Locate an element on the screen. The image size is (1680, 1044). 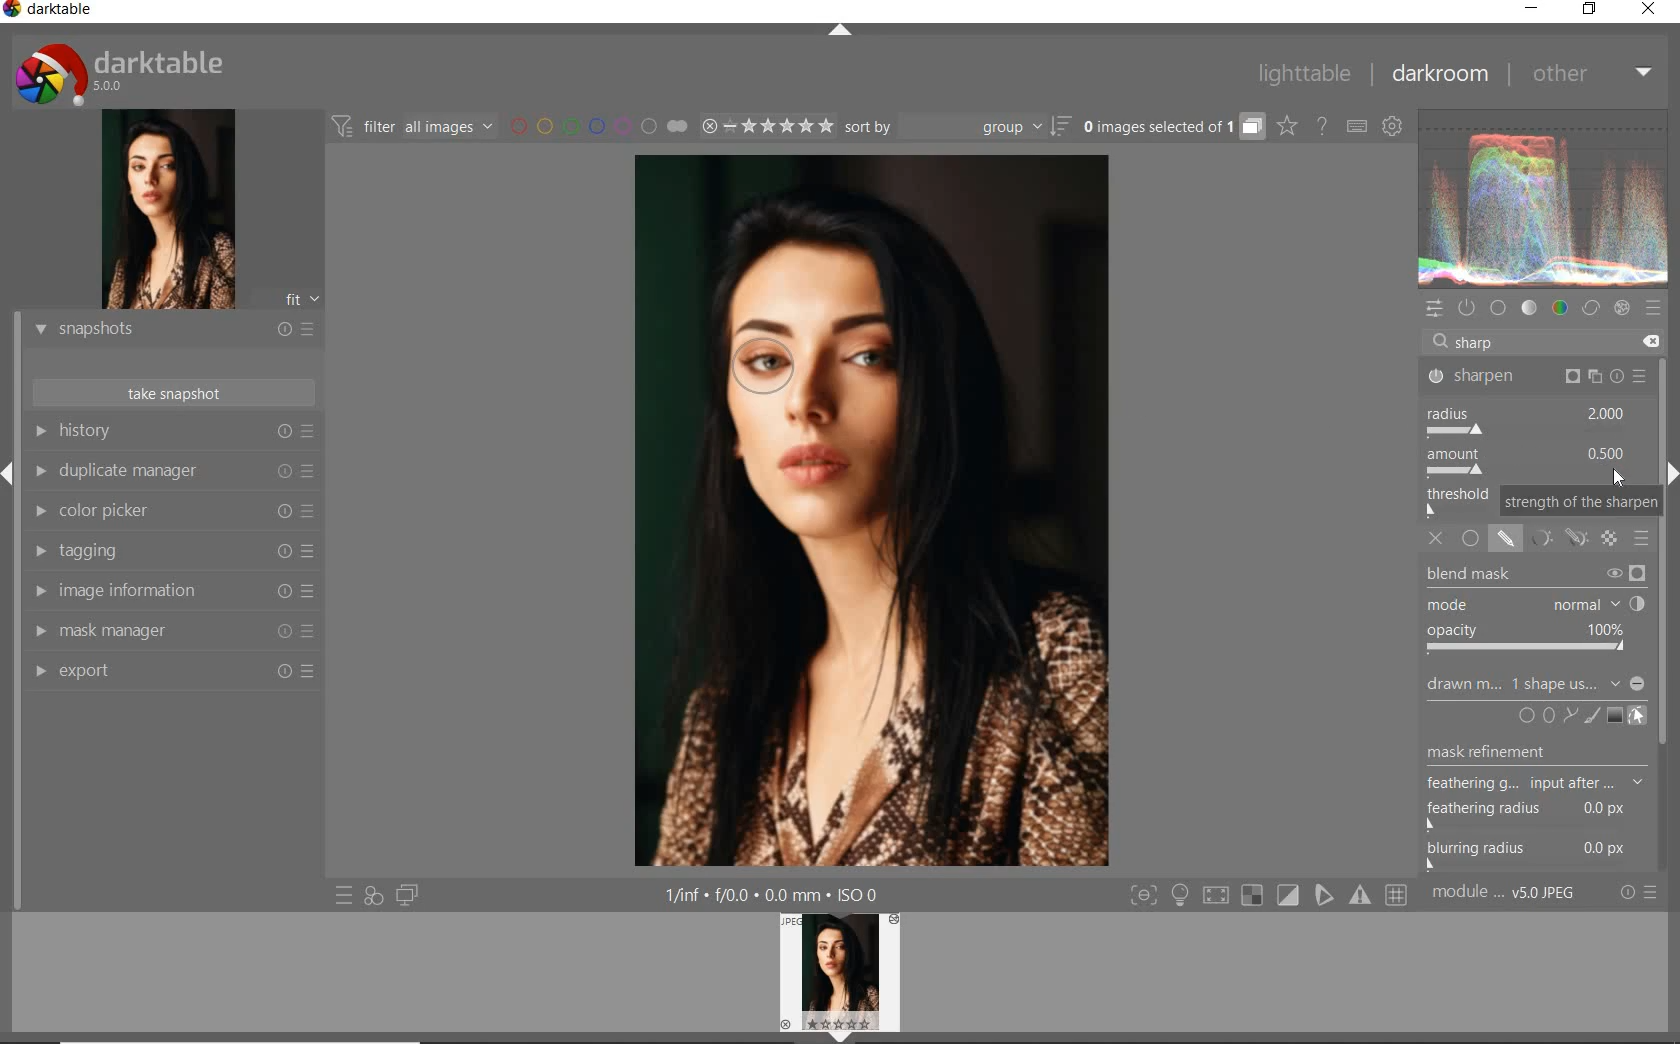
no mask is located at coordinates (1552, 683).